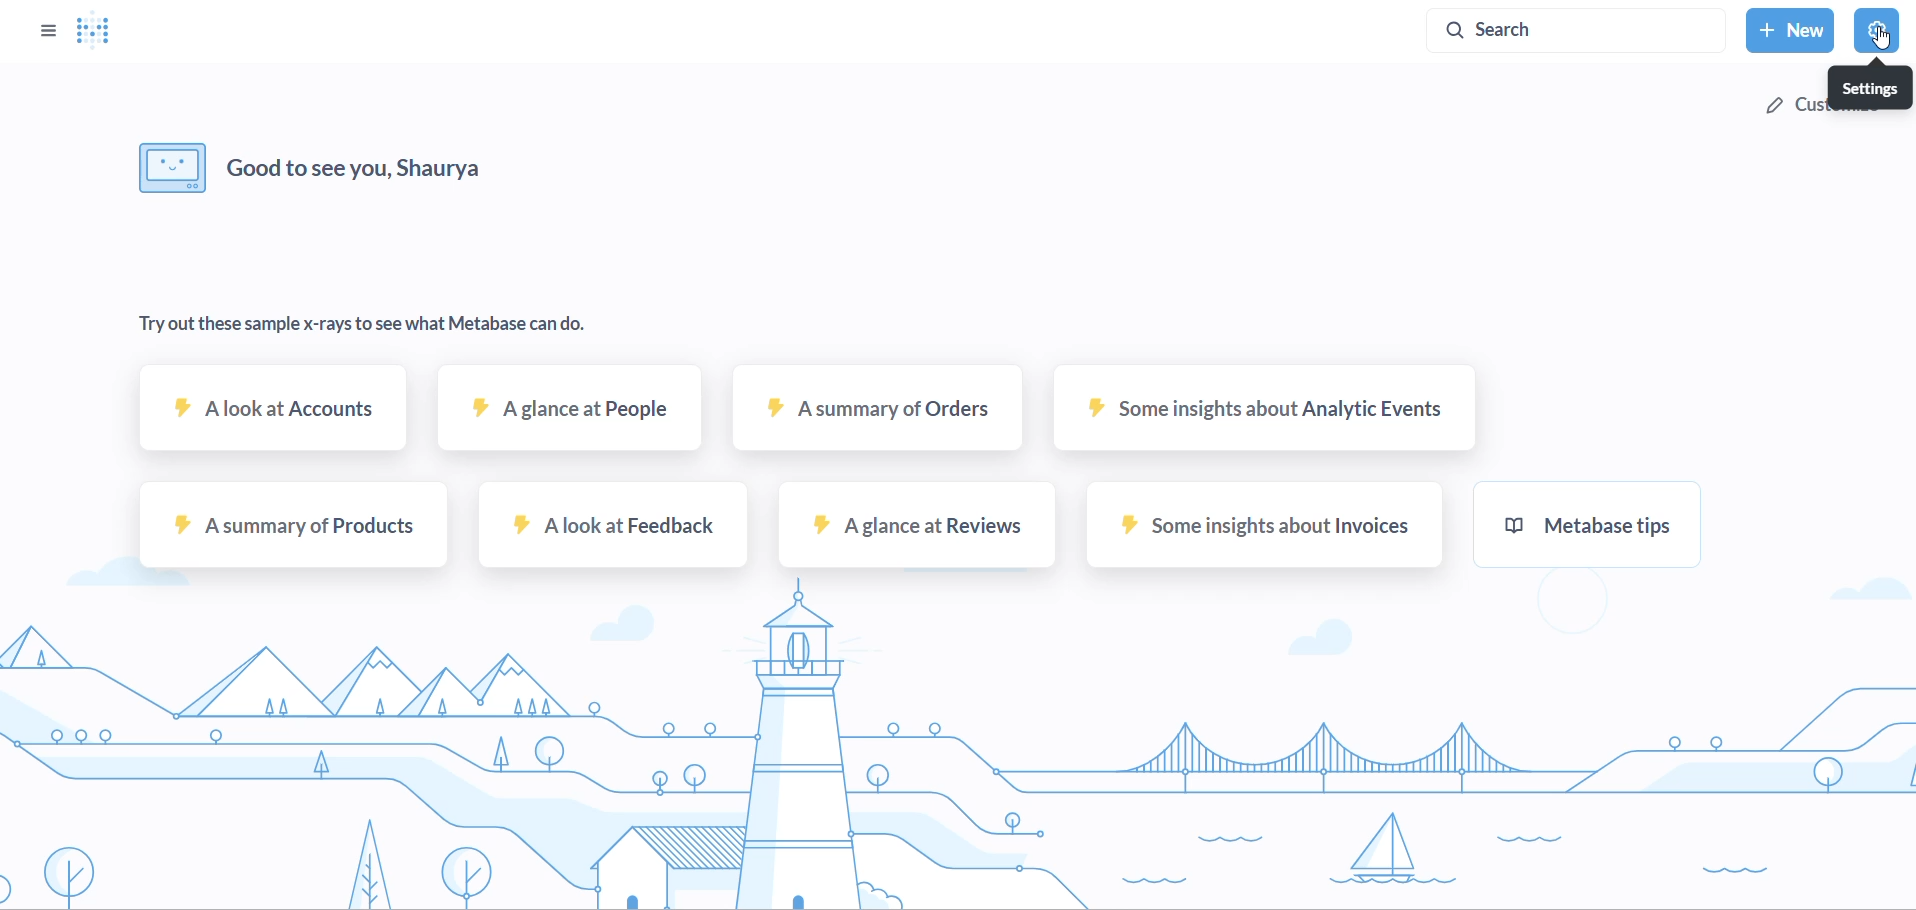  Describe the element at coordinates (372, 326) in the screenshot. I see `Try out these sample x-rays to see what Metabase can do.` at that location.